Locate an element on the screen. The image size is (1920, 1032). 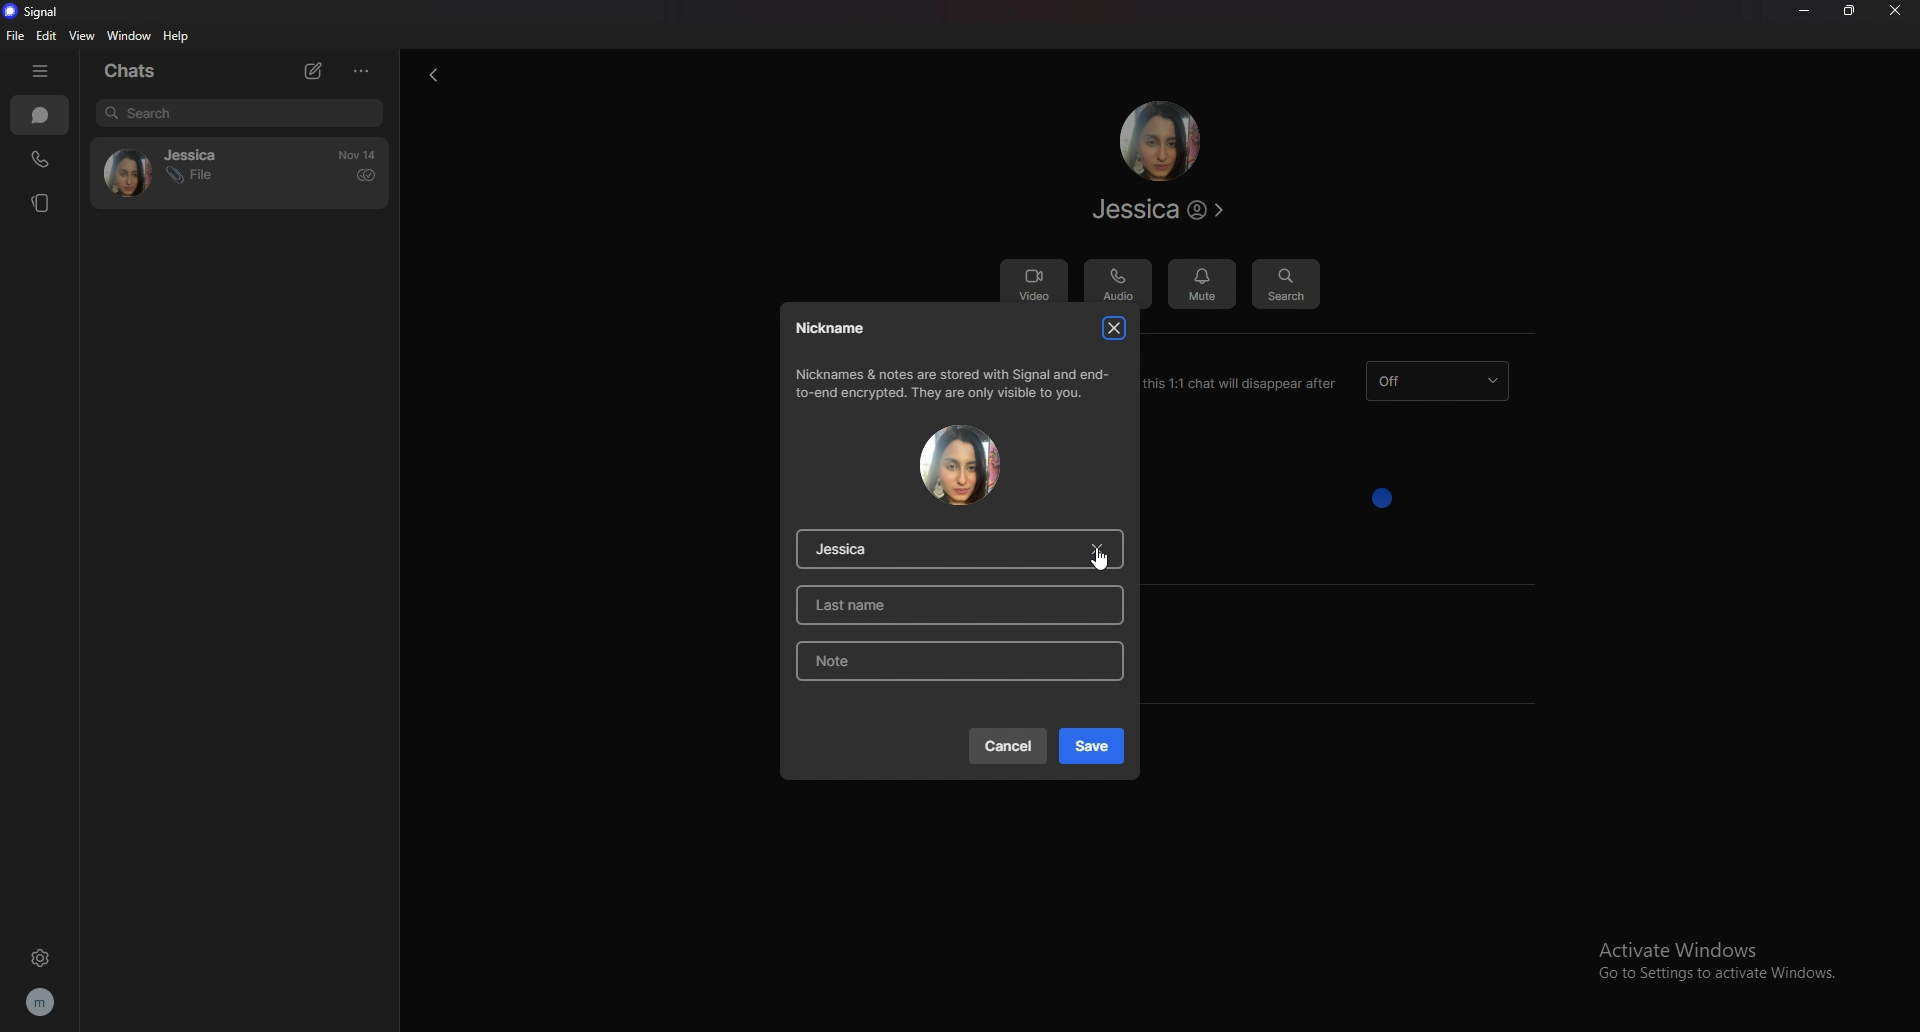
file is located at coordinates (17, 35).